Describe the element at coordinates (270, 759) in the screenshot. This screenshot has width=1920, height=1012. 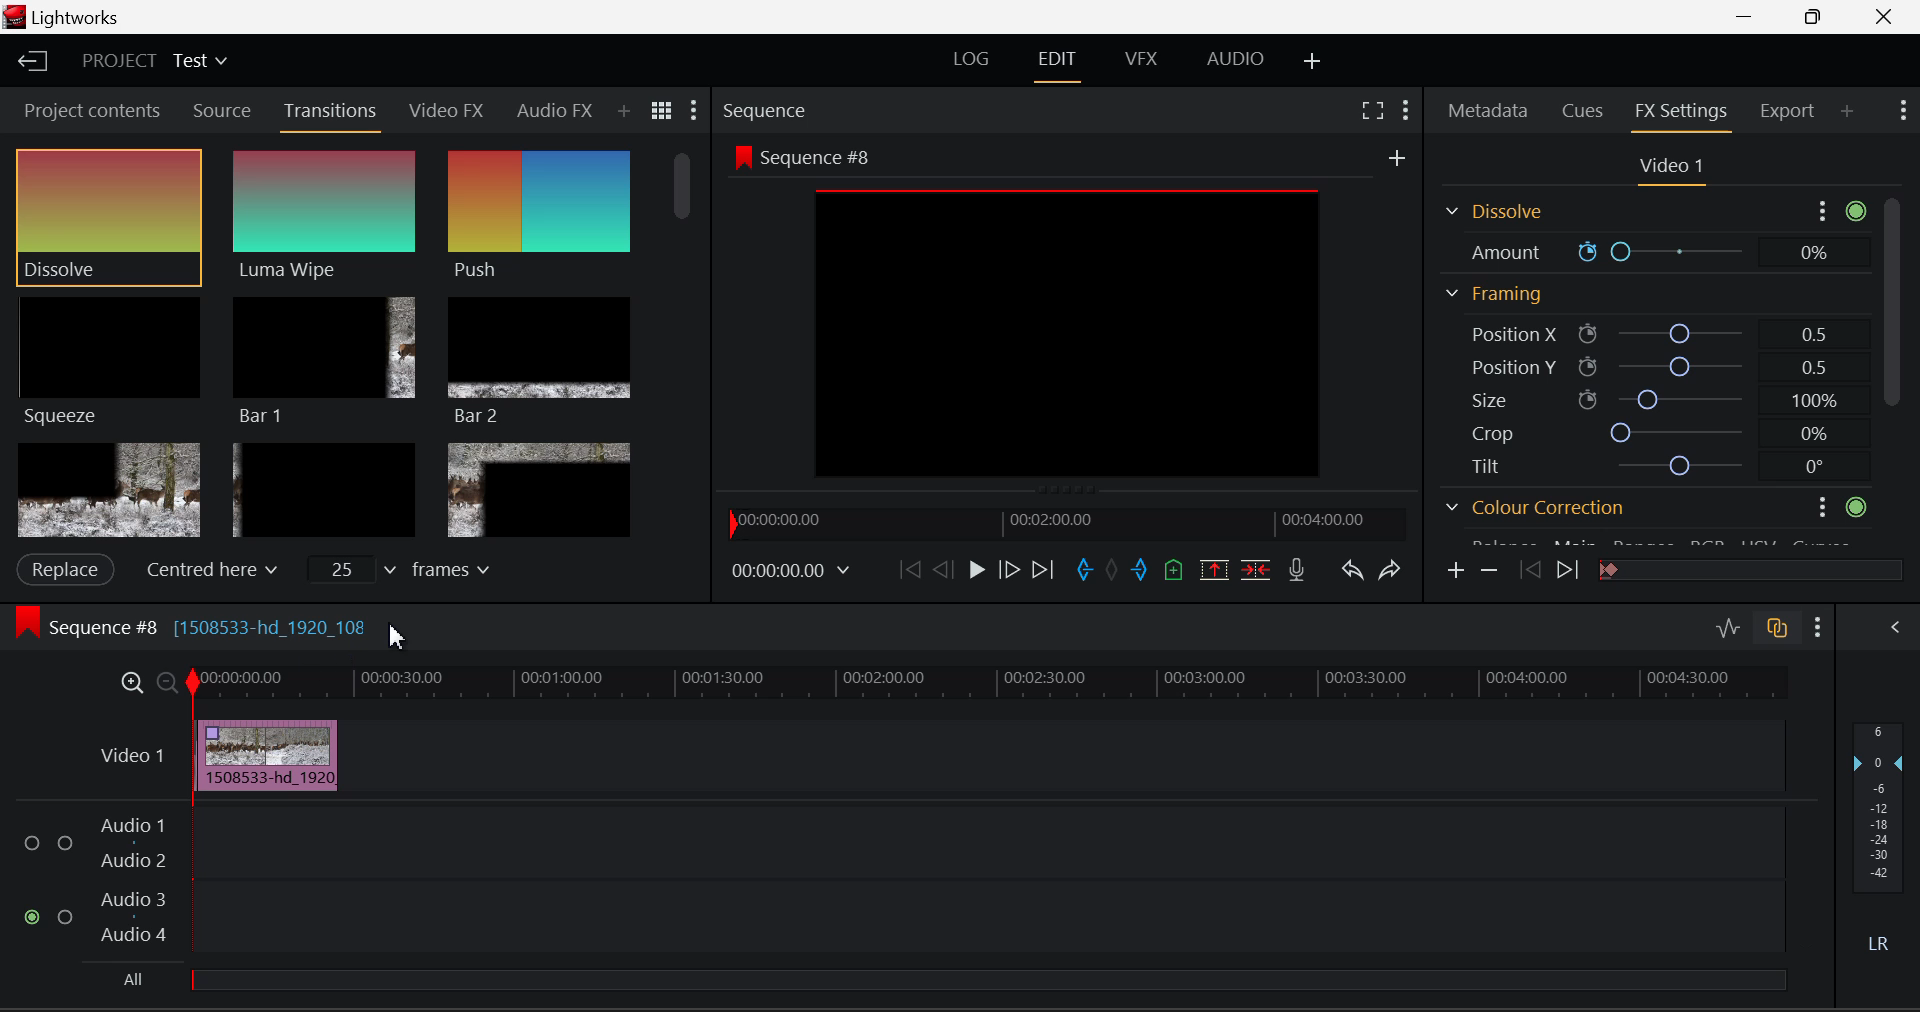
I see `Effect Applied` at that location.